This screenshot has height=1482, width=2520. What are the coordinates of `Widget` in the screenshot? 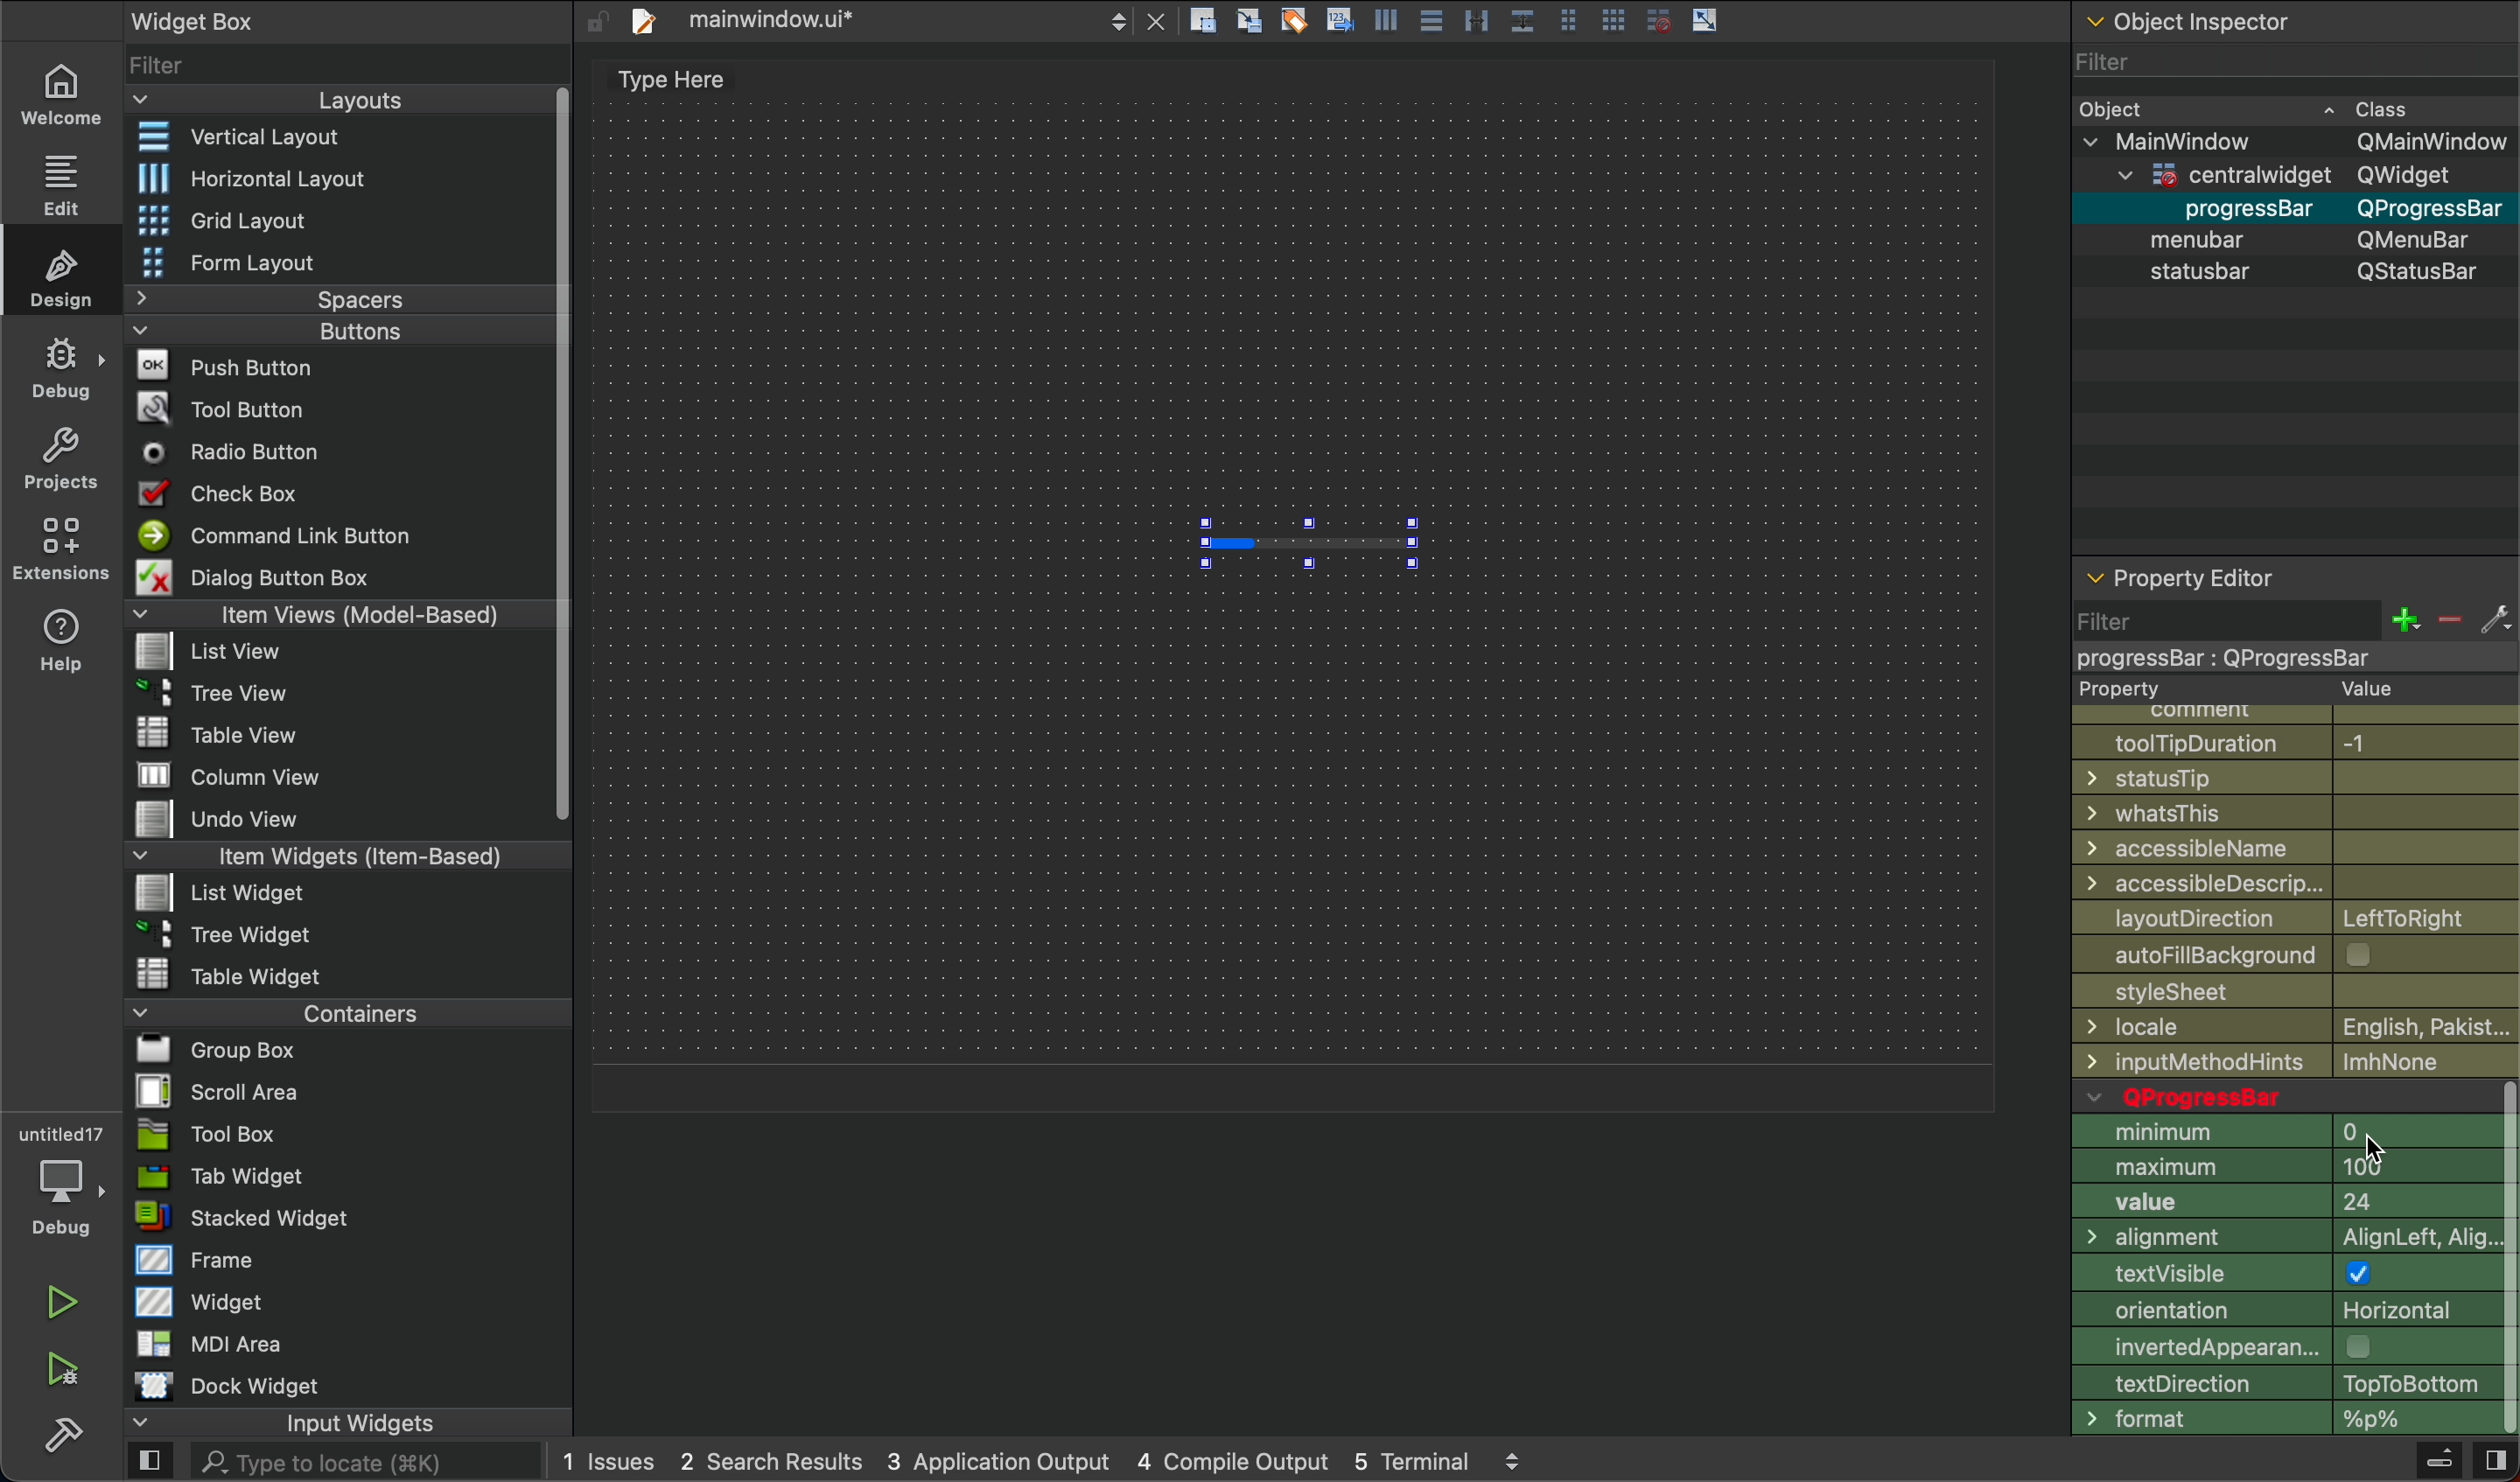 It's located at (204, 1300).